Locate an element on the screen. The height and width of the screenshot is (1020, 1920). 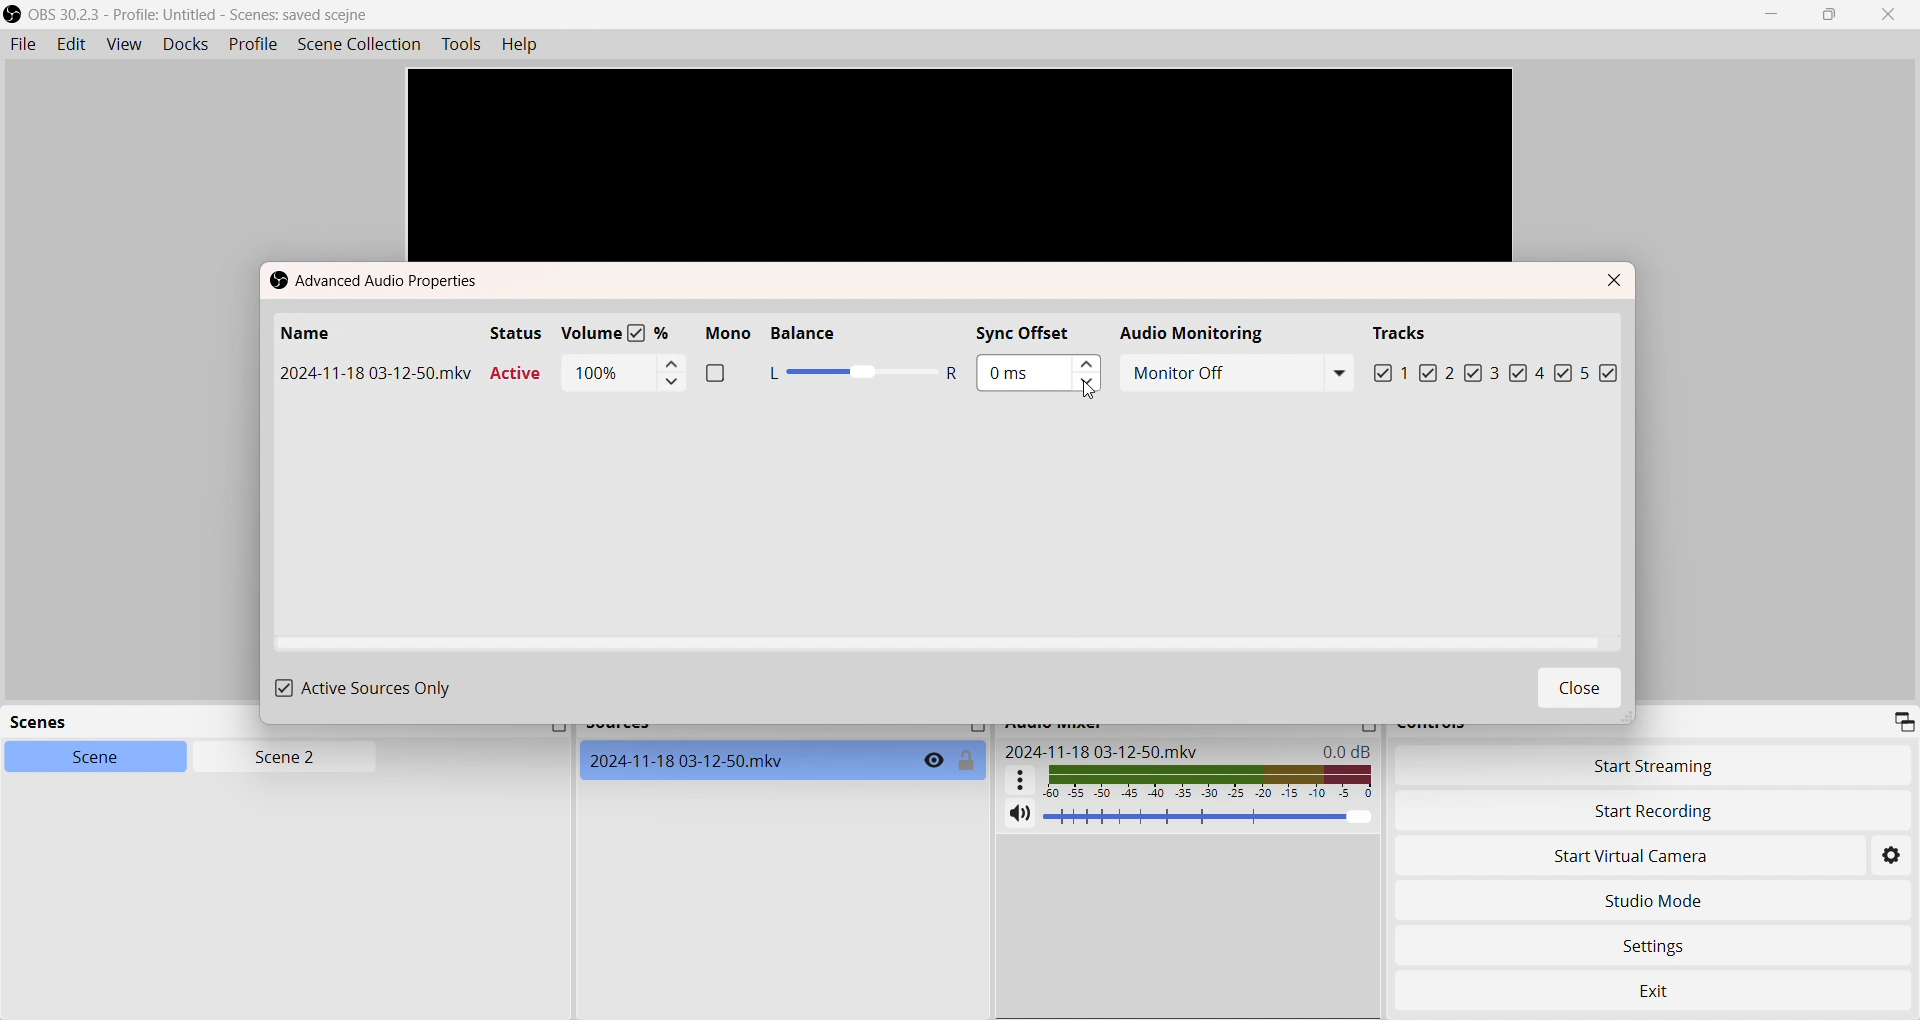
Minimize is located at coordinates (1777, 15).